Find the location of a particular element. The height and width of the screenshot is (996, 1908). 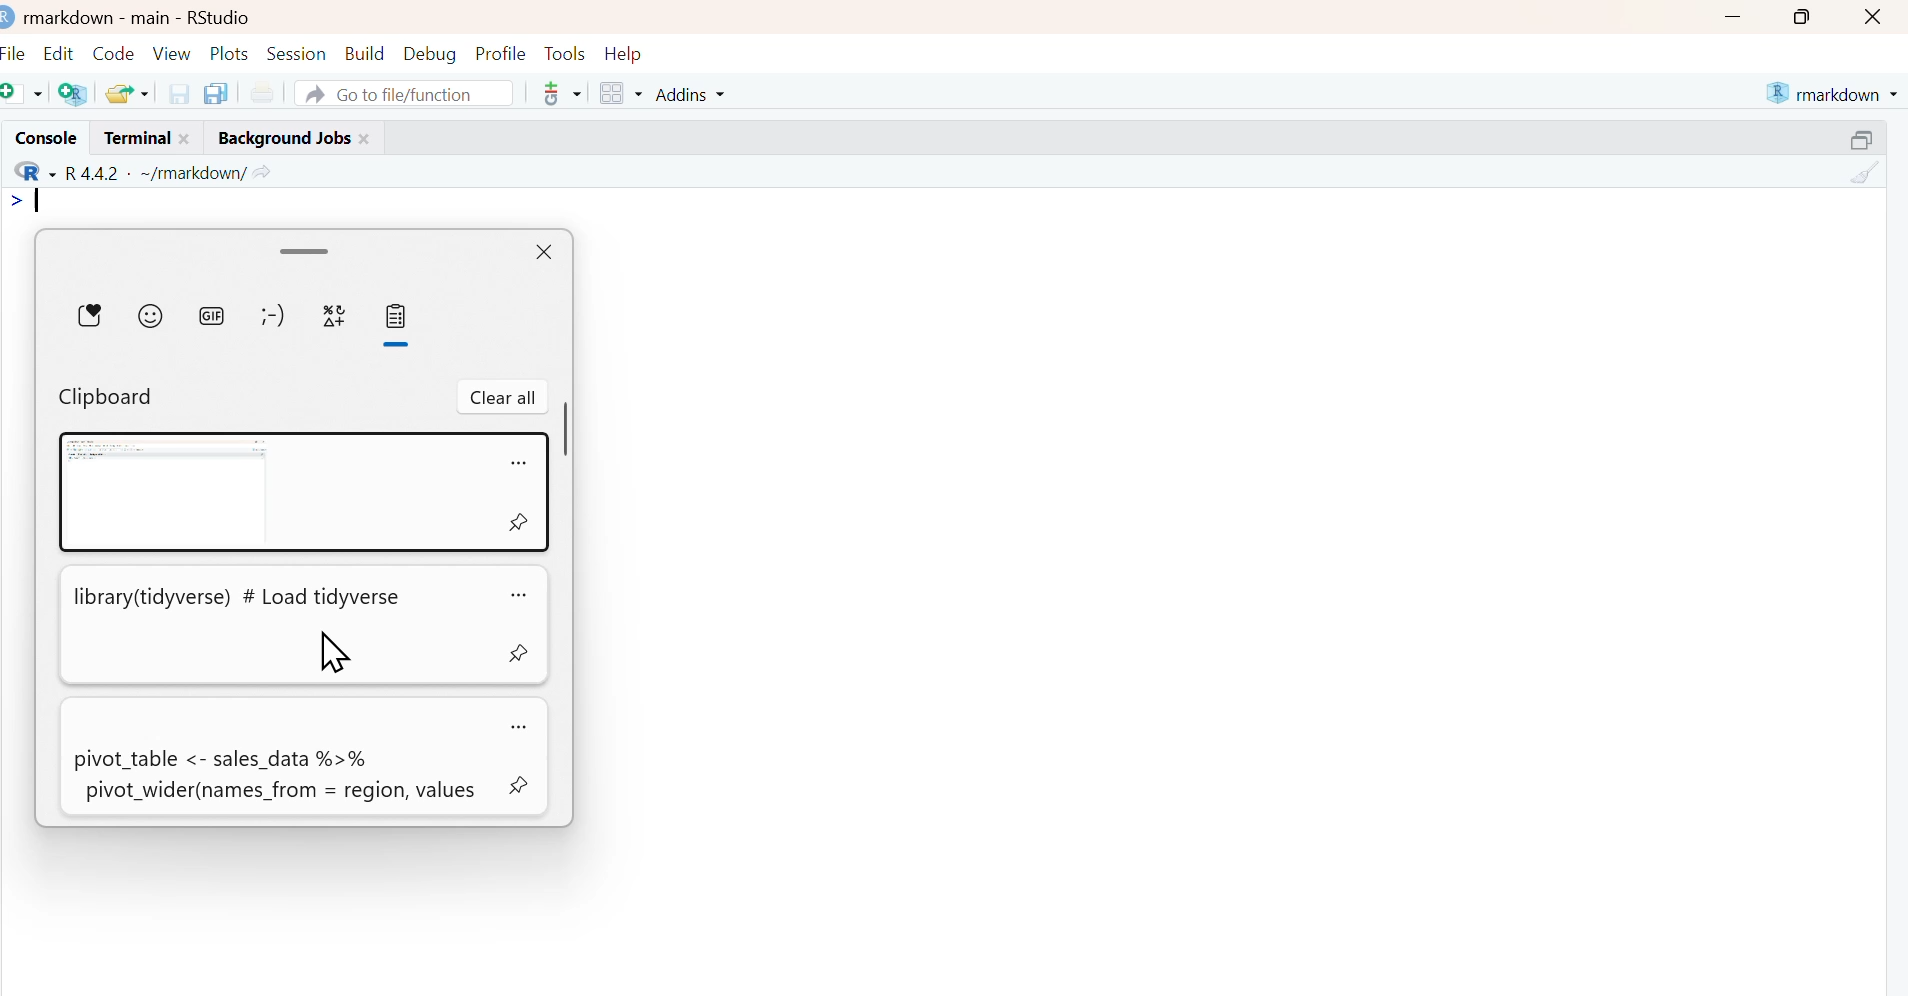

Build is located at coordinates (366, 49).